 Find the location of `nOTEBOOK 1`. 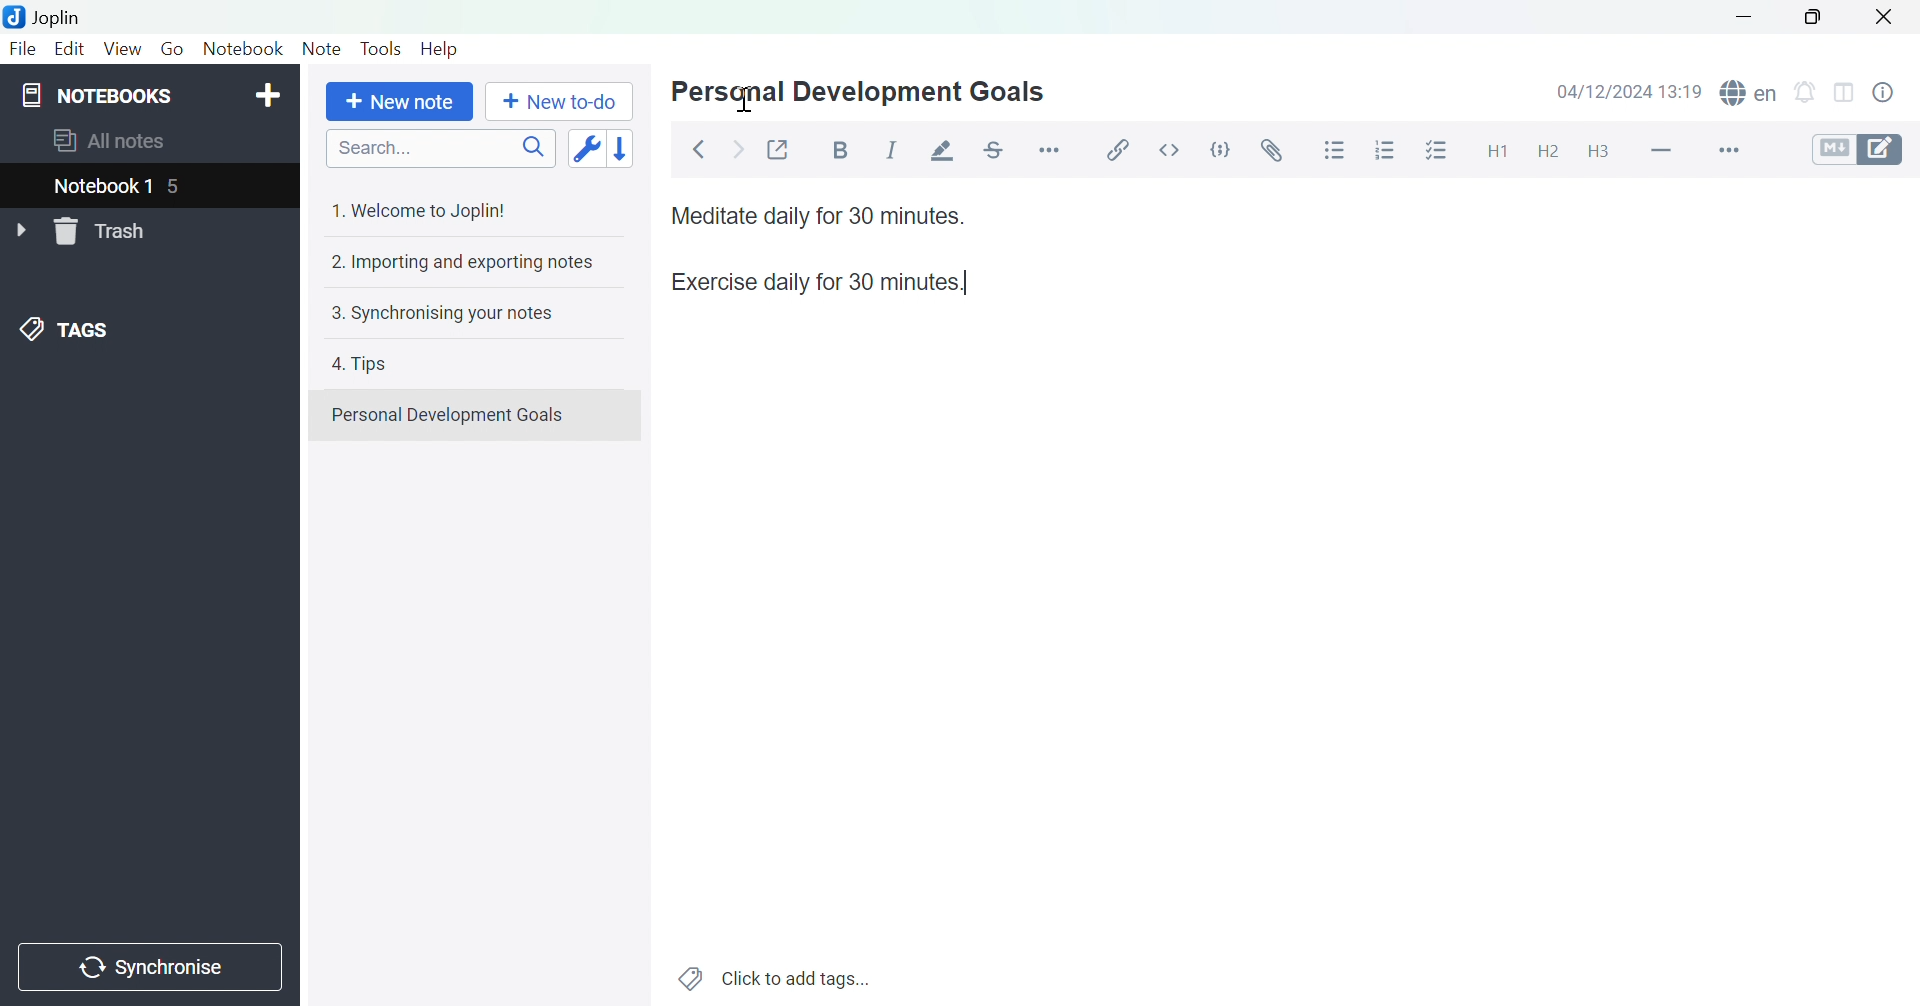

nOTEBOOK 1 is located at coordinates (105, 186).